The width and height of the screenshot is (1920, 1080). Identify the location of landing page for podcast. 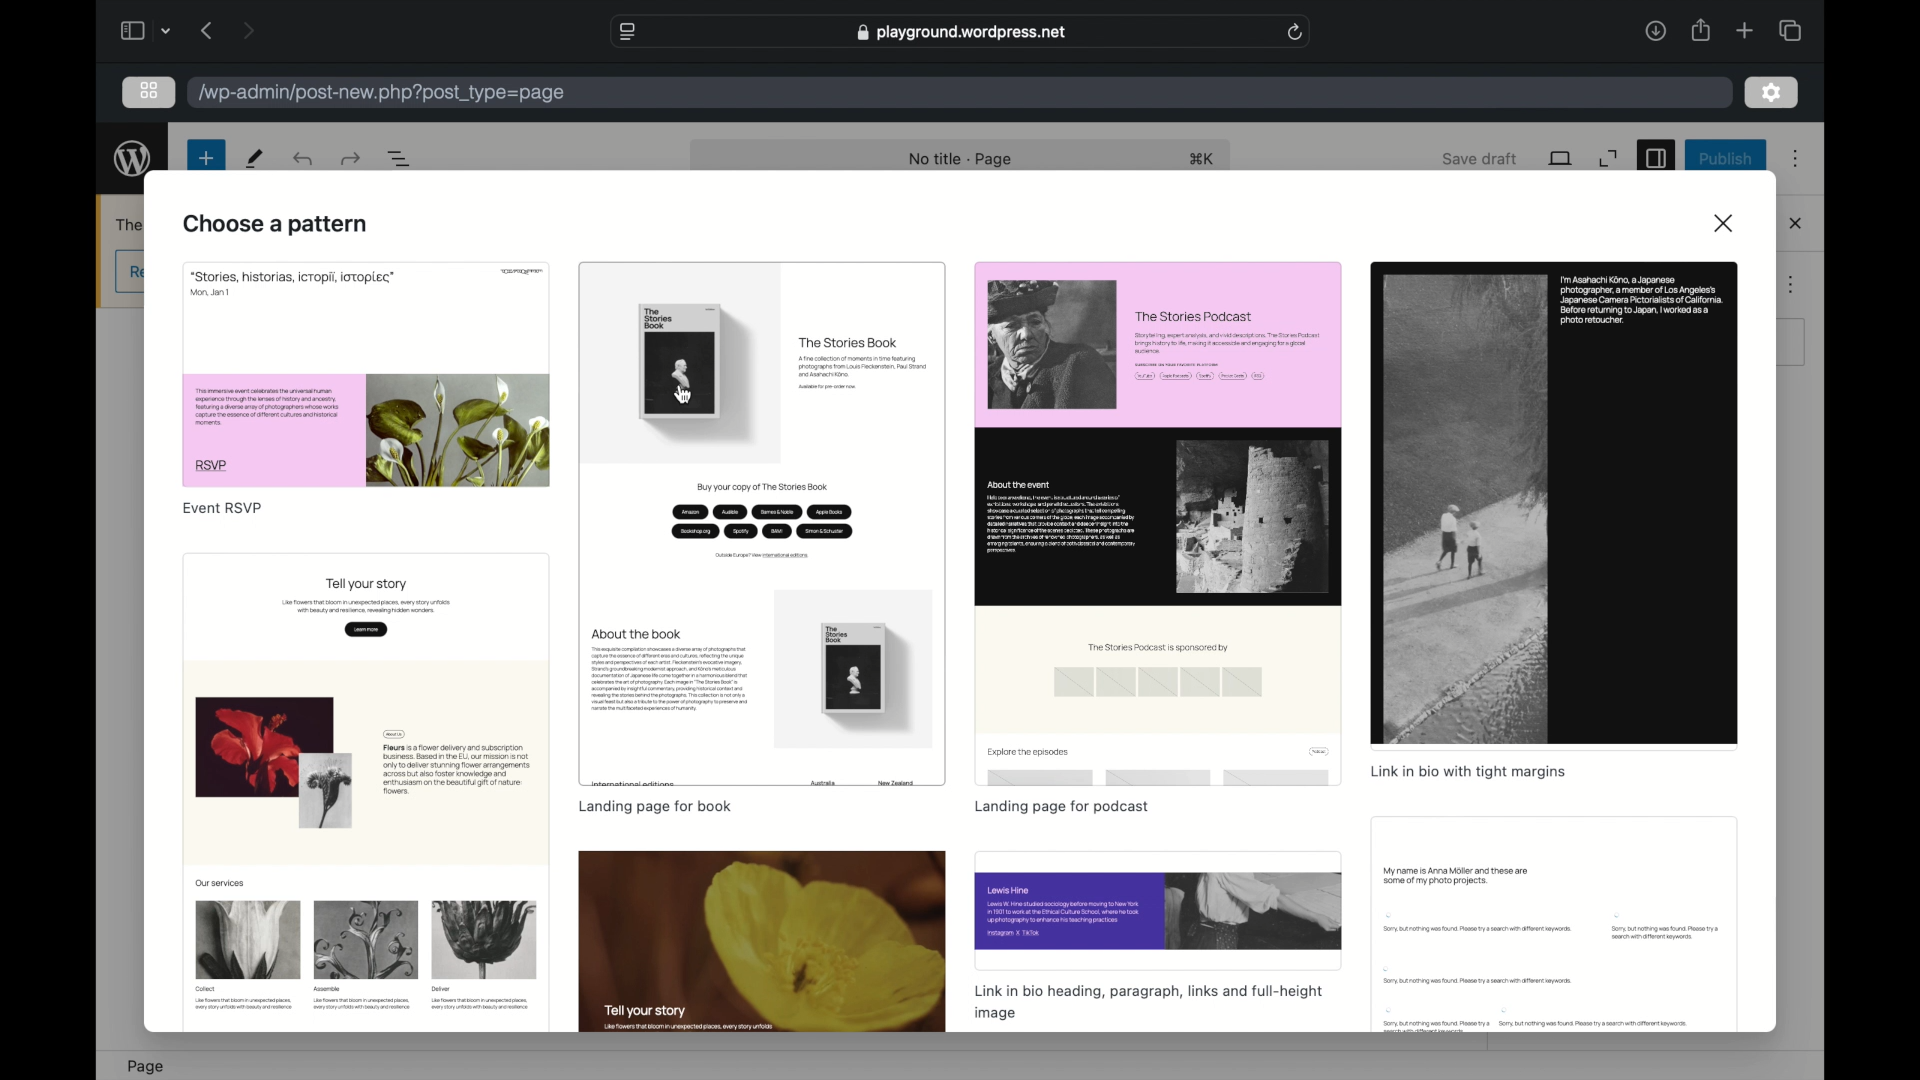
(1062, 807).